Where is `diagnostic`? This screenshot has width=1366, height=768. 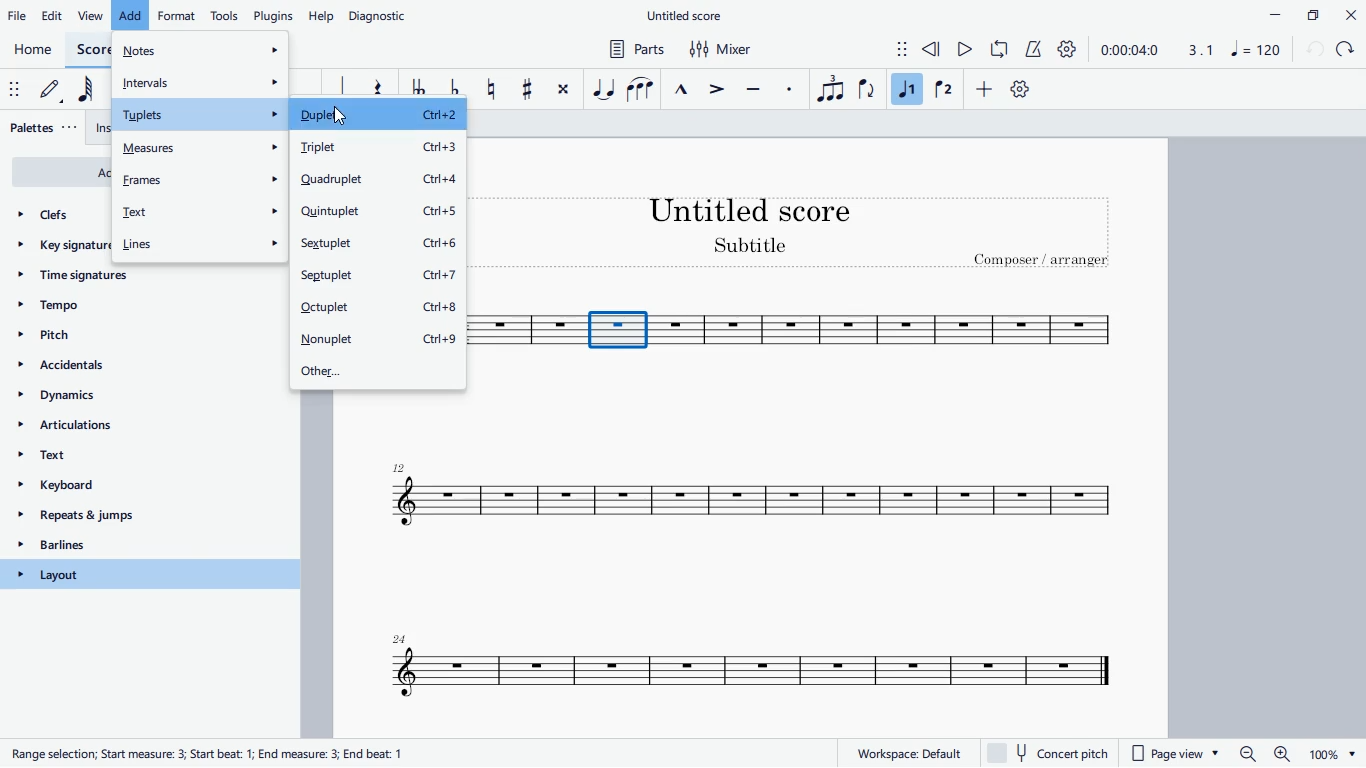 diagnostic is located at coordinates (383, 13).